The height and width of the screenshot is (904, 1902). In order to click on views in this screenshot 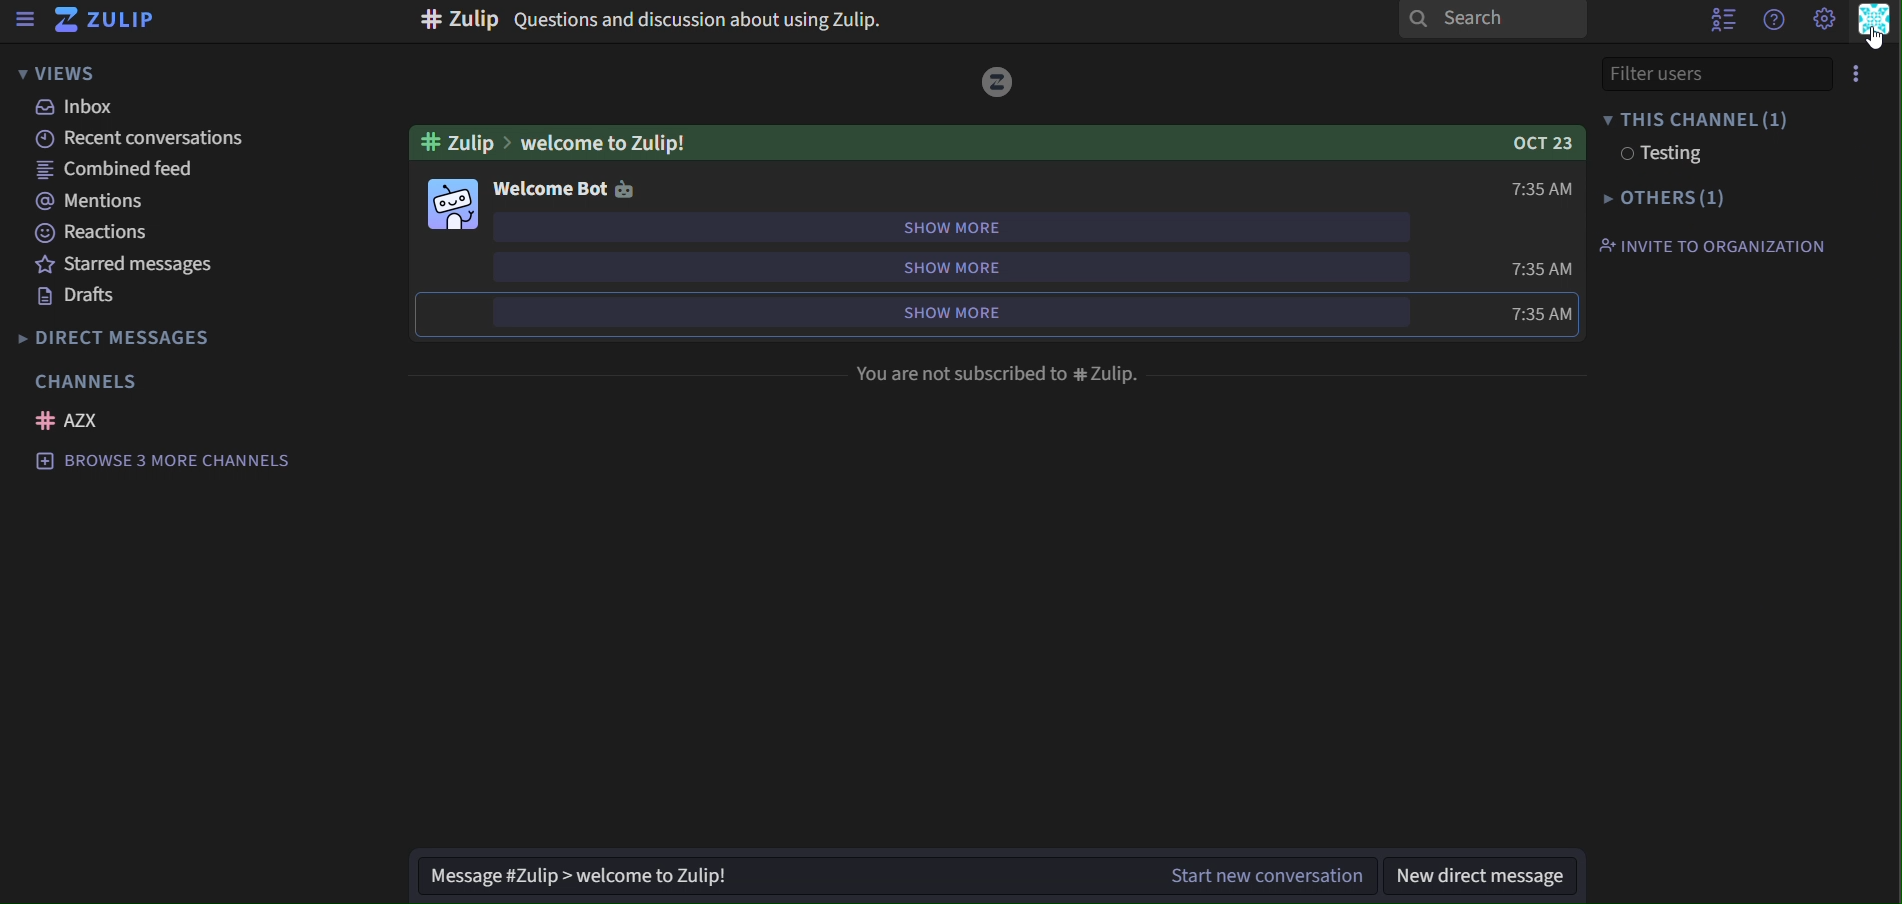, I will do `click(89, 73)`.